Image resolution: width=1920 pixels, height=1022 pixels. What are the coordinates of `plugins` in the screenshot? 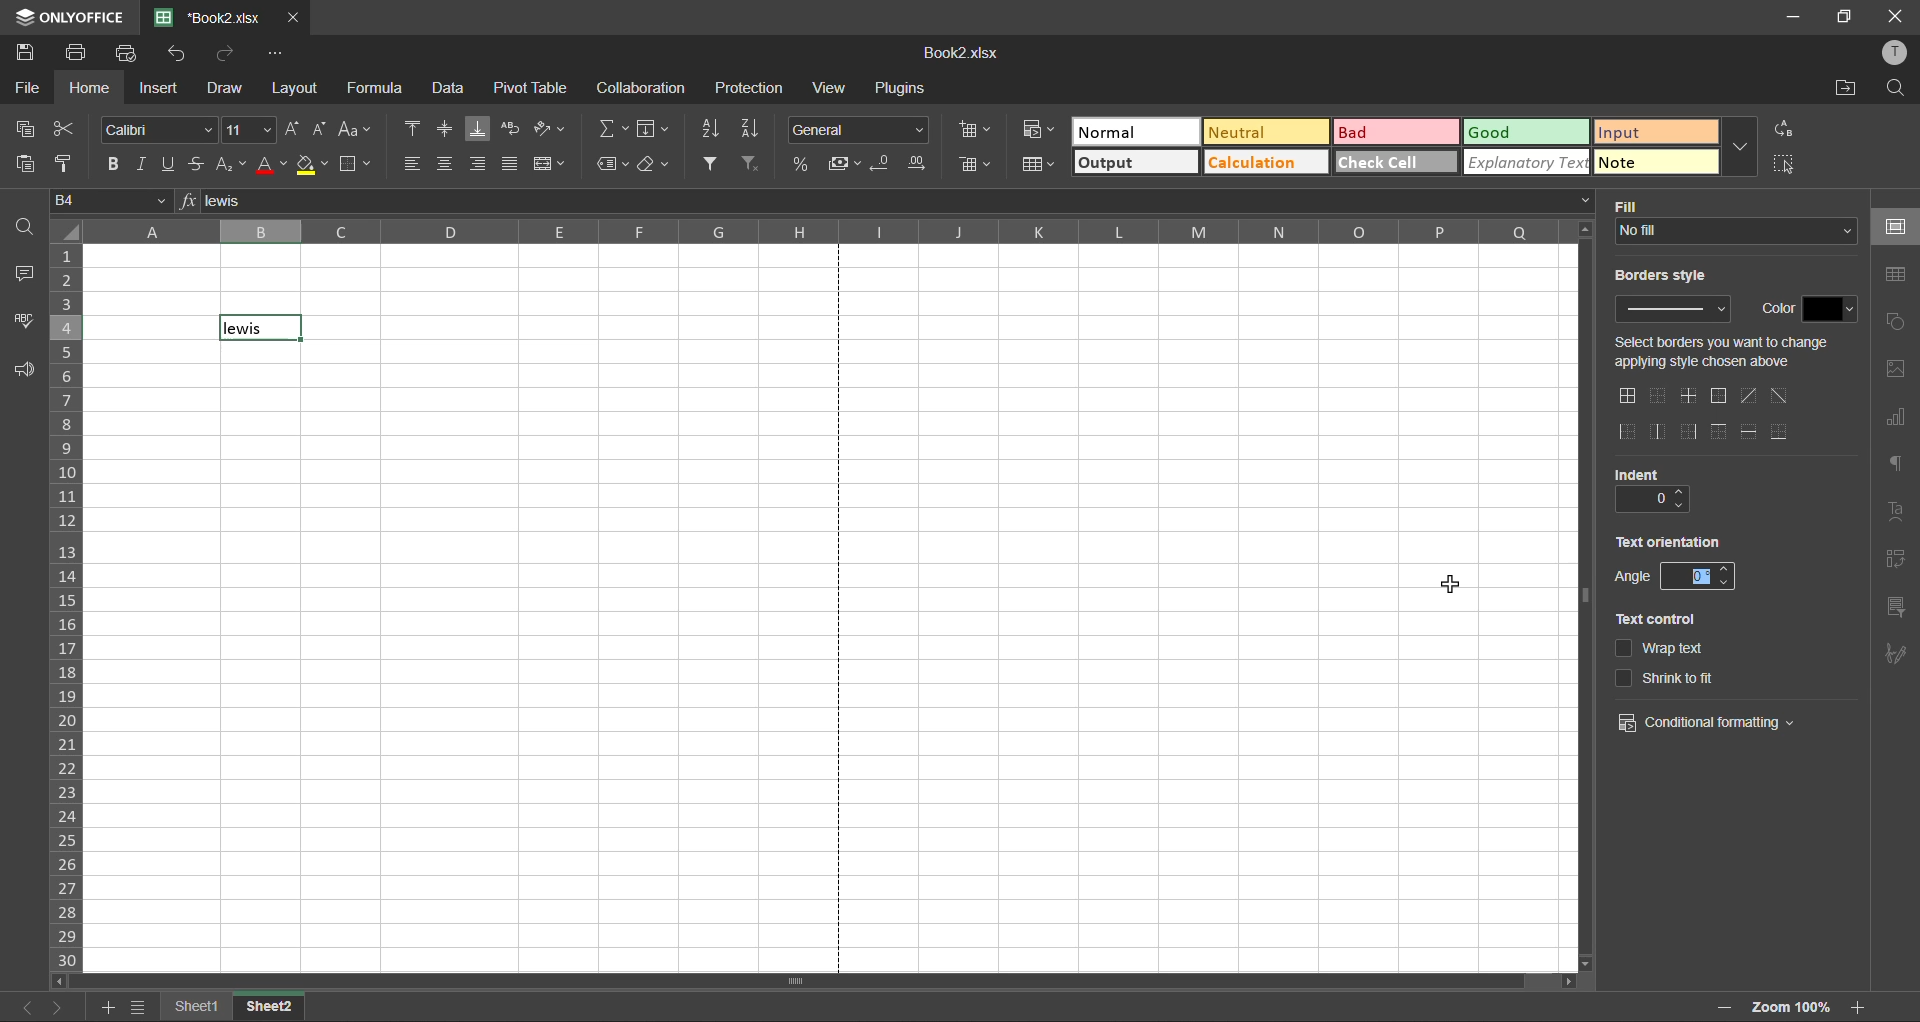 It's located at (903, 88).